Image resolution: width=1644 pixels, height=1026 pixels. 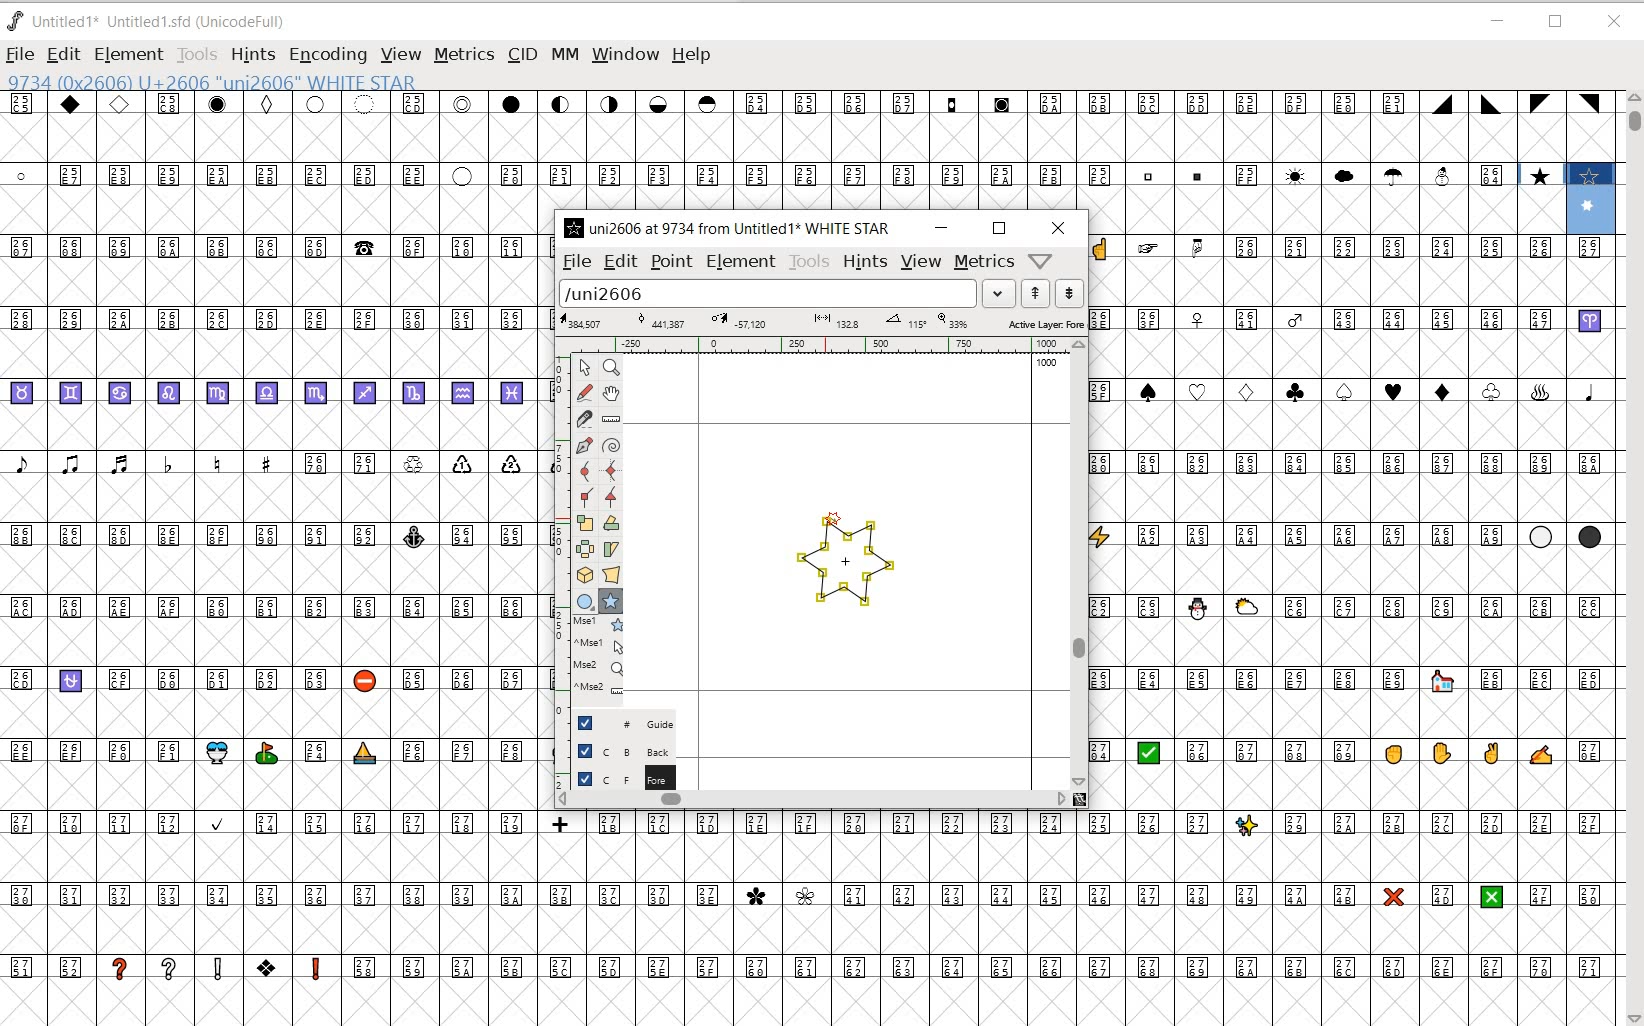 What do you see at coordinates (821, 915) in the screenshot?
I see `GLYPHY CHARACTERS & NUMBERS` at bounding box center [821, 915].